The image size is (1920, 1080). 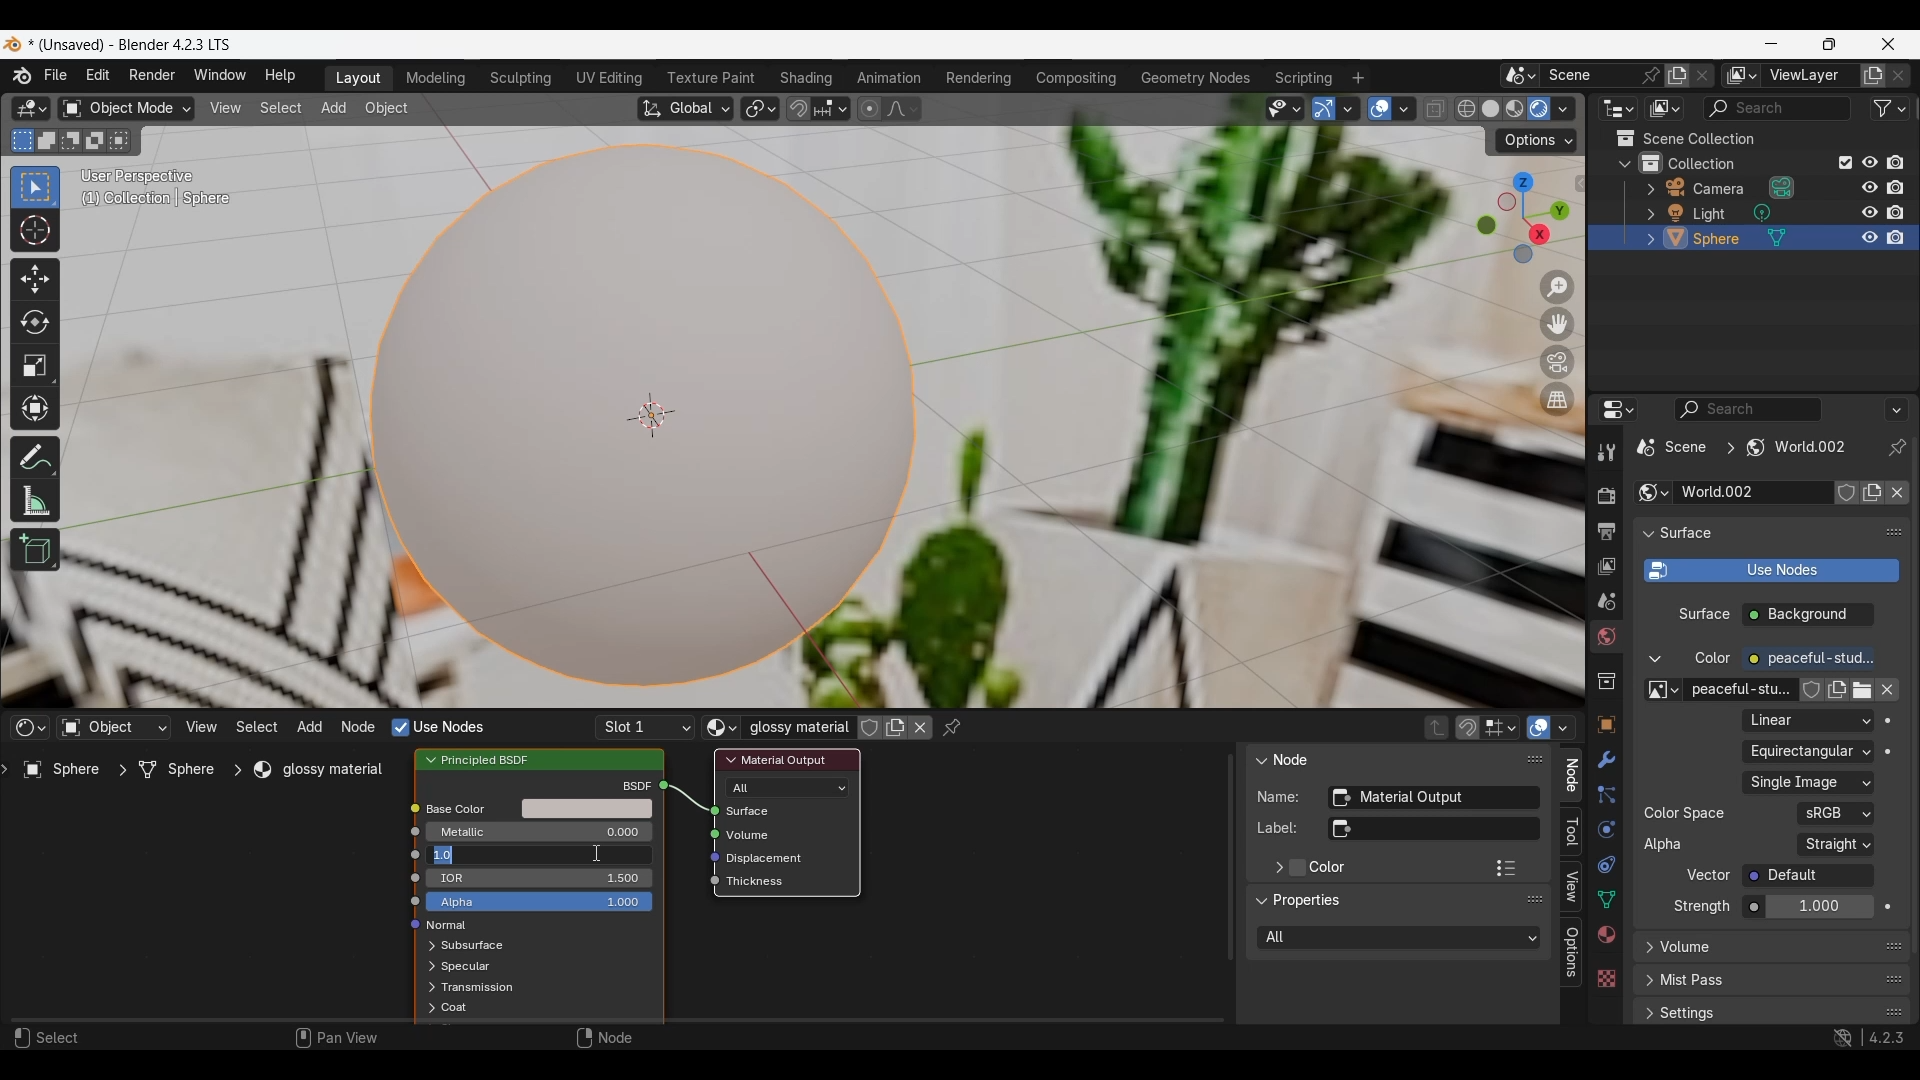 What do you see at coordinates (798, 108) in the screenshot?
I see `Snap during transform` at bounding box center [798, 108].